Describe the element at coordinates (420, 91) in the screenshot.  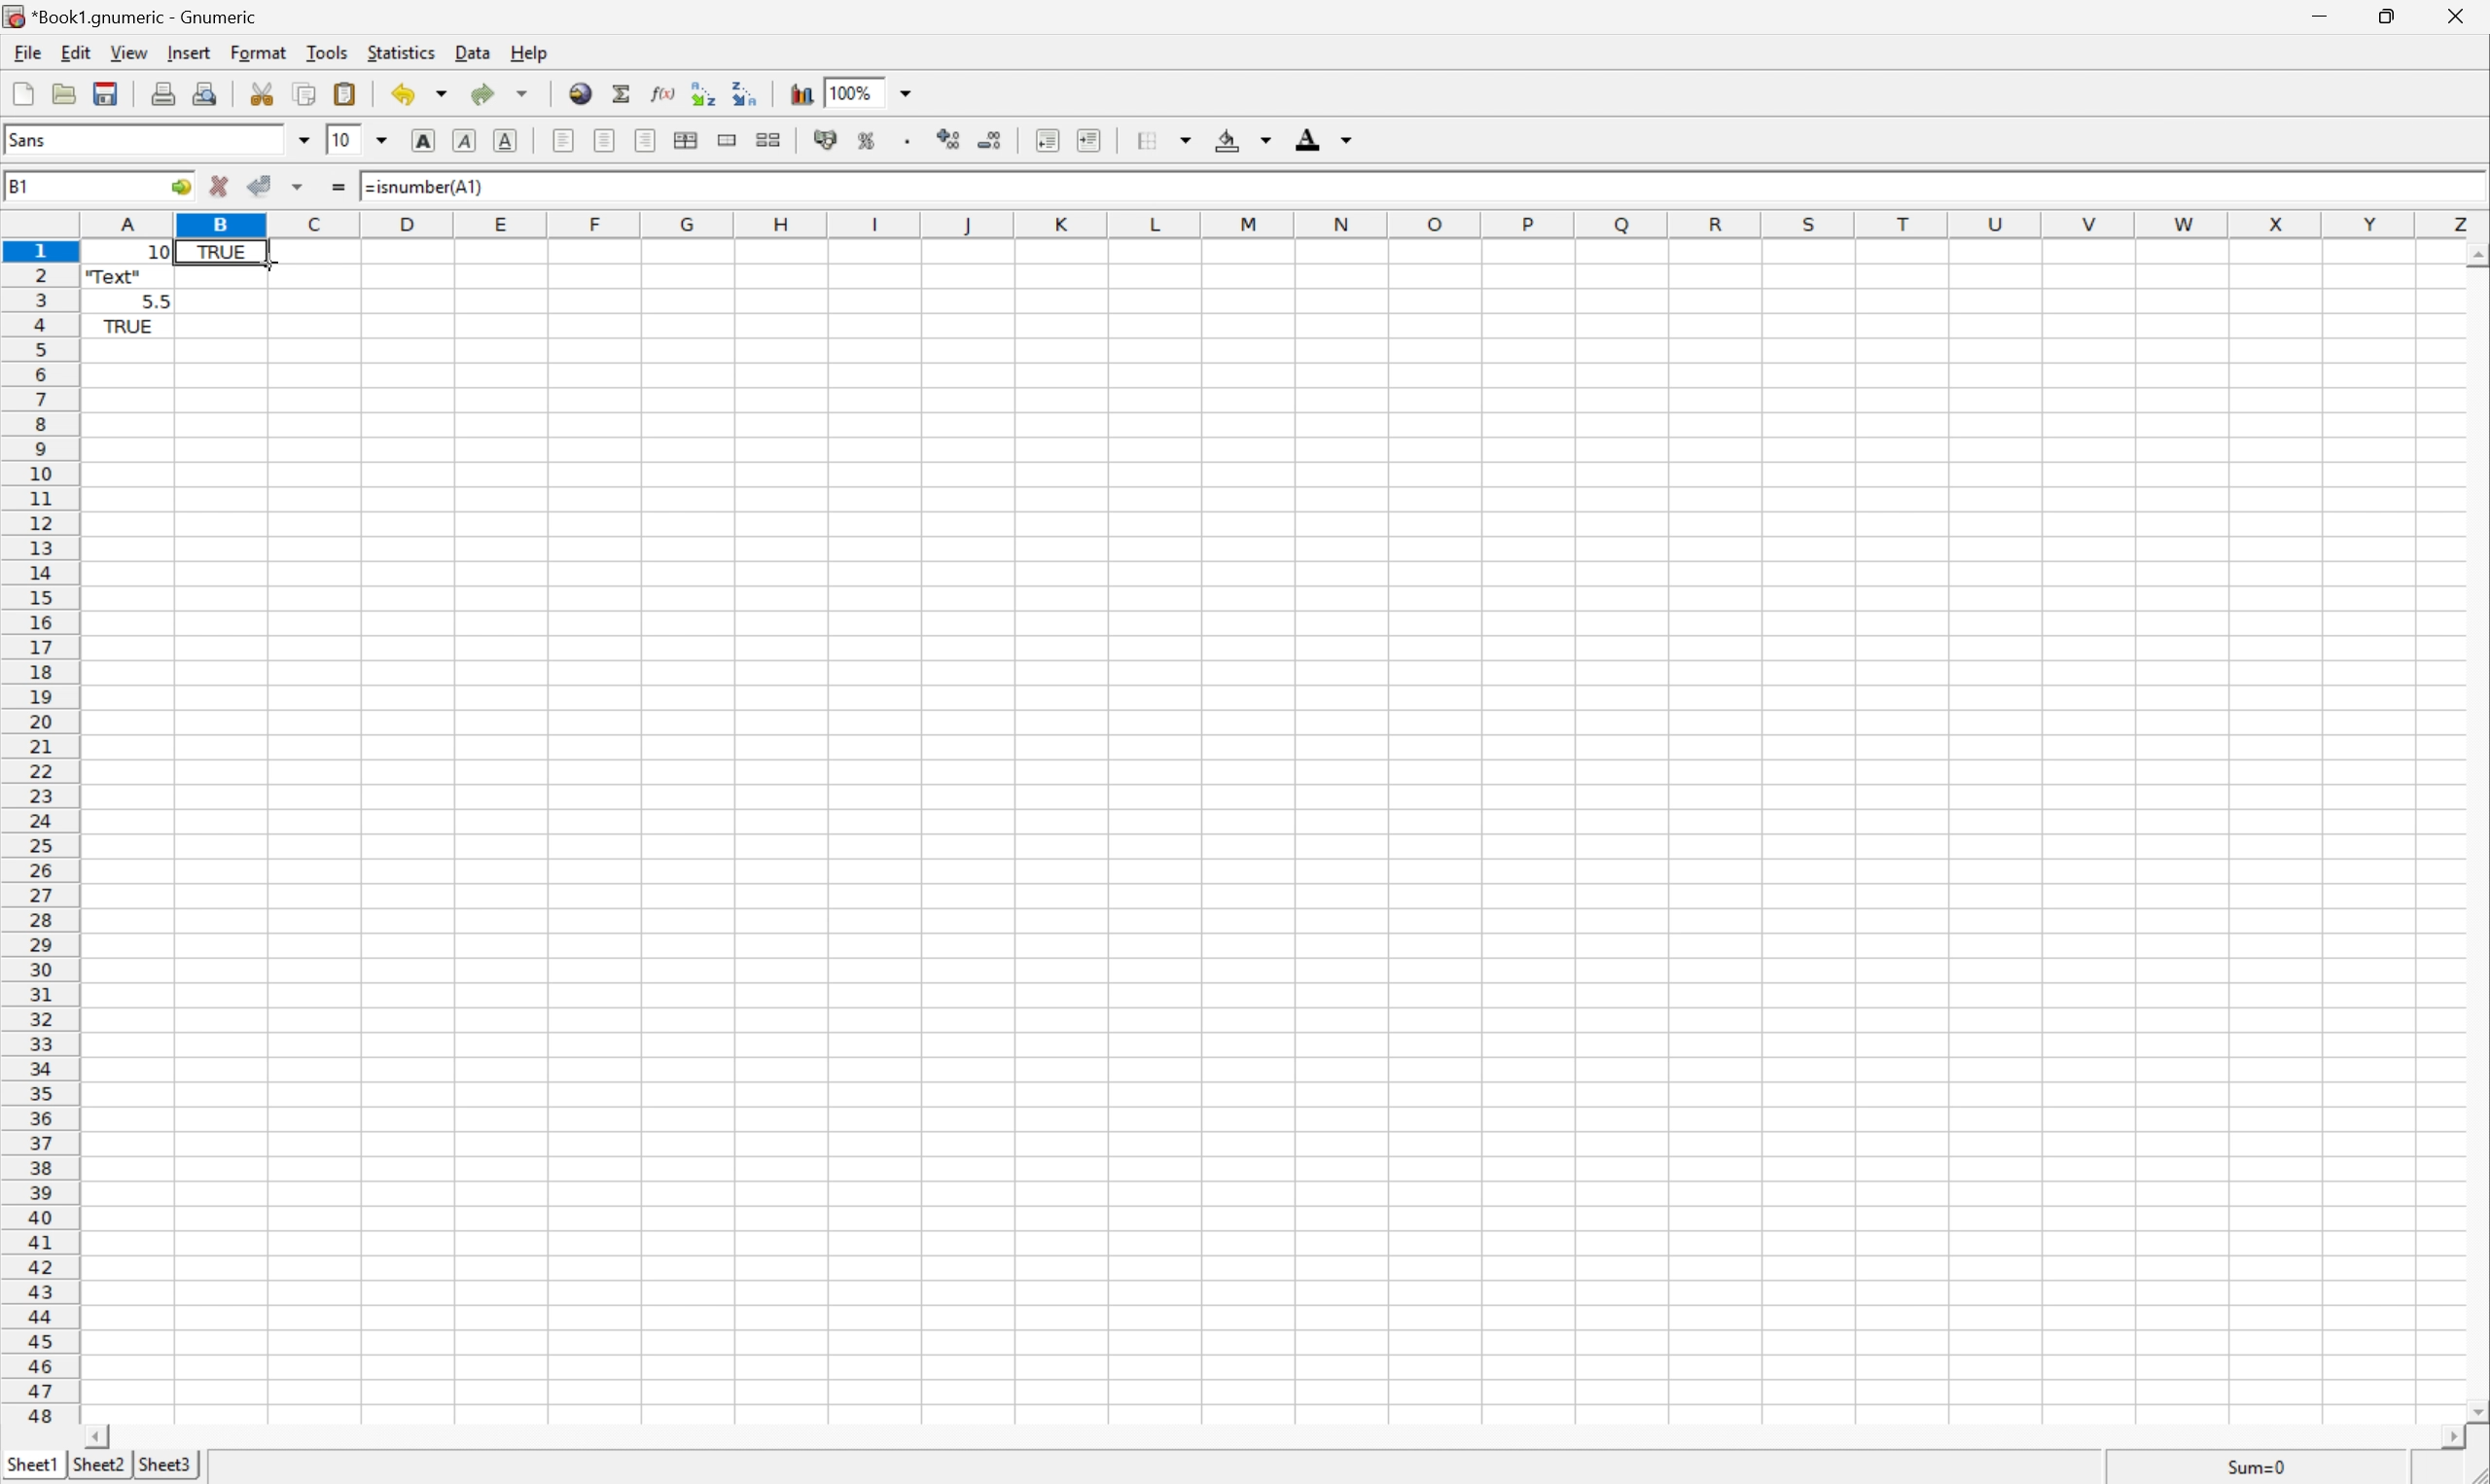
I see `Undo` at that location.